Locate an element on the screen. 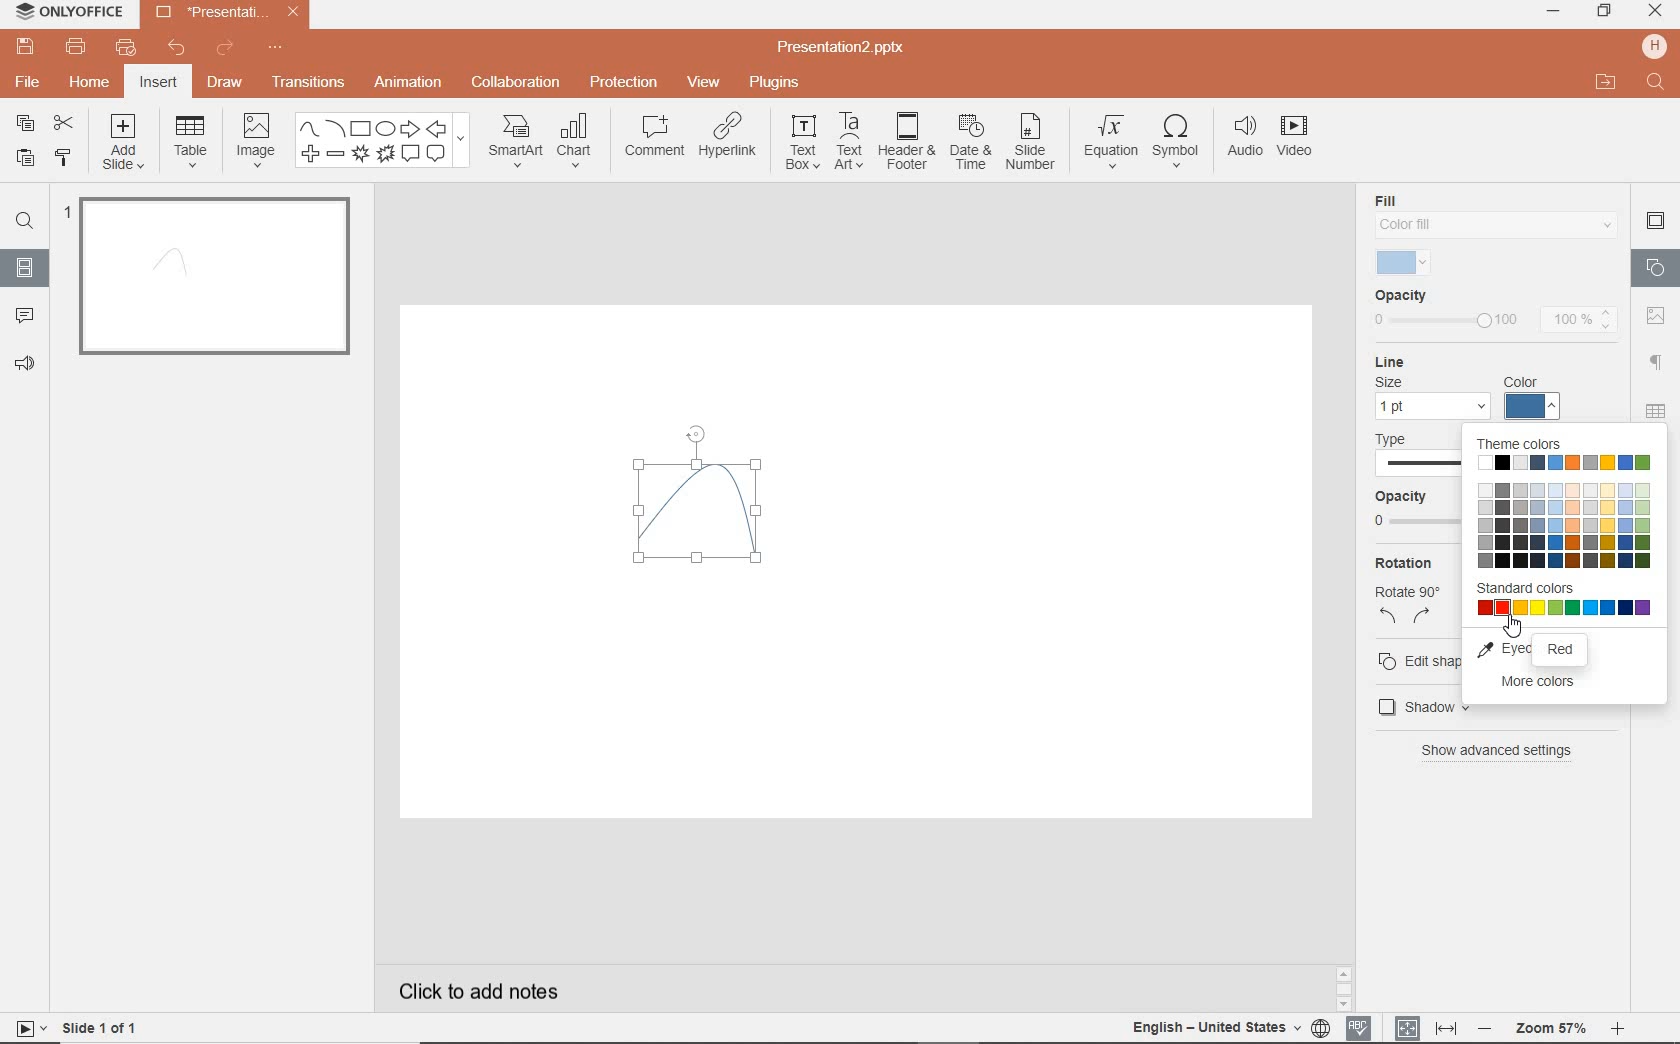 The height and width of the screenshot is (1044, 1680). SHAPES is located at coordinates (386, 142).